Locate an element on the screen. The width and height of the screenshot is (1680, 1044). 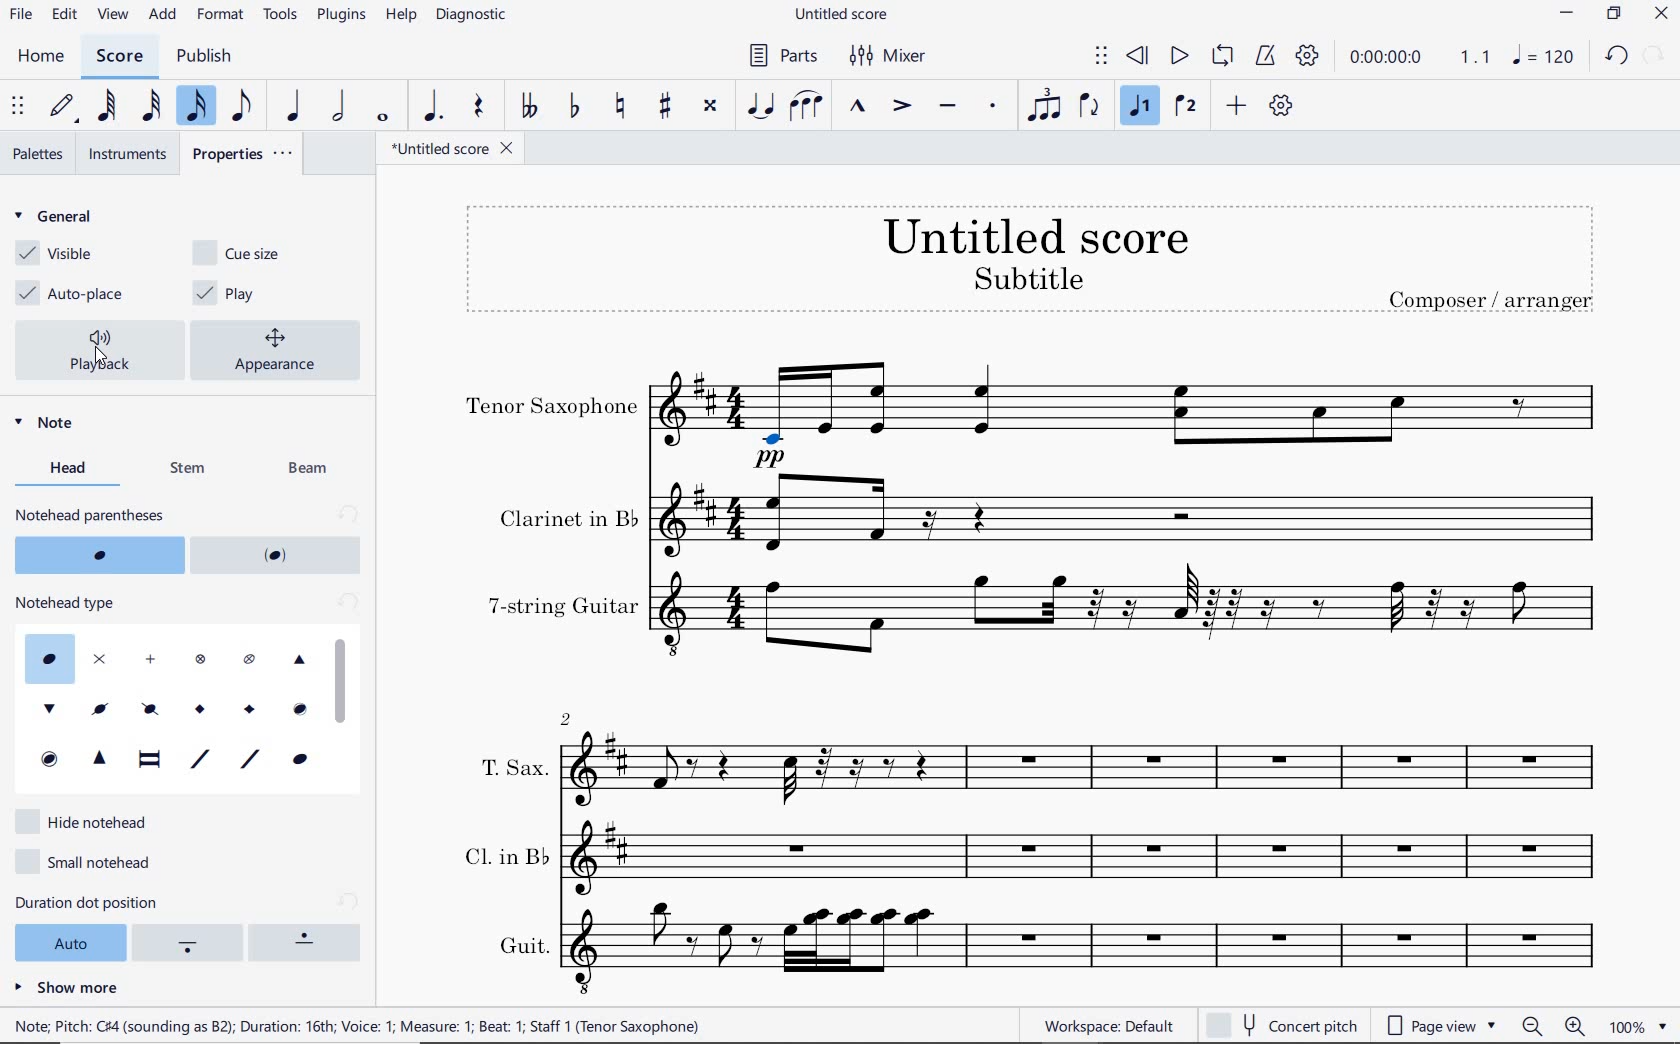
note:pitch is located at coordinates (358, 1025).